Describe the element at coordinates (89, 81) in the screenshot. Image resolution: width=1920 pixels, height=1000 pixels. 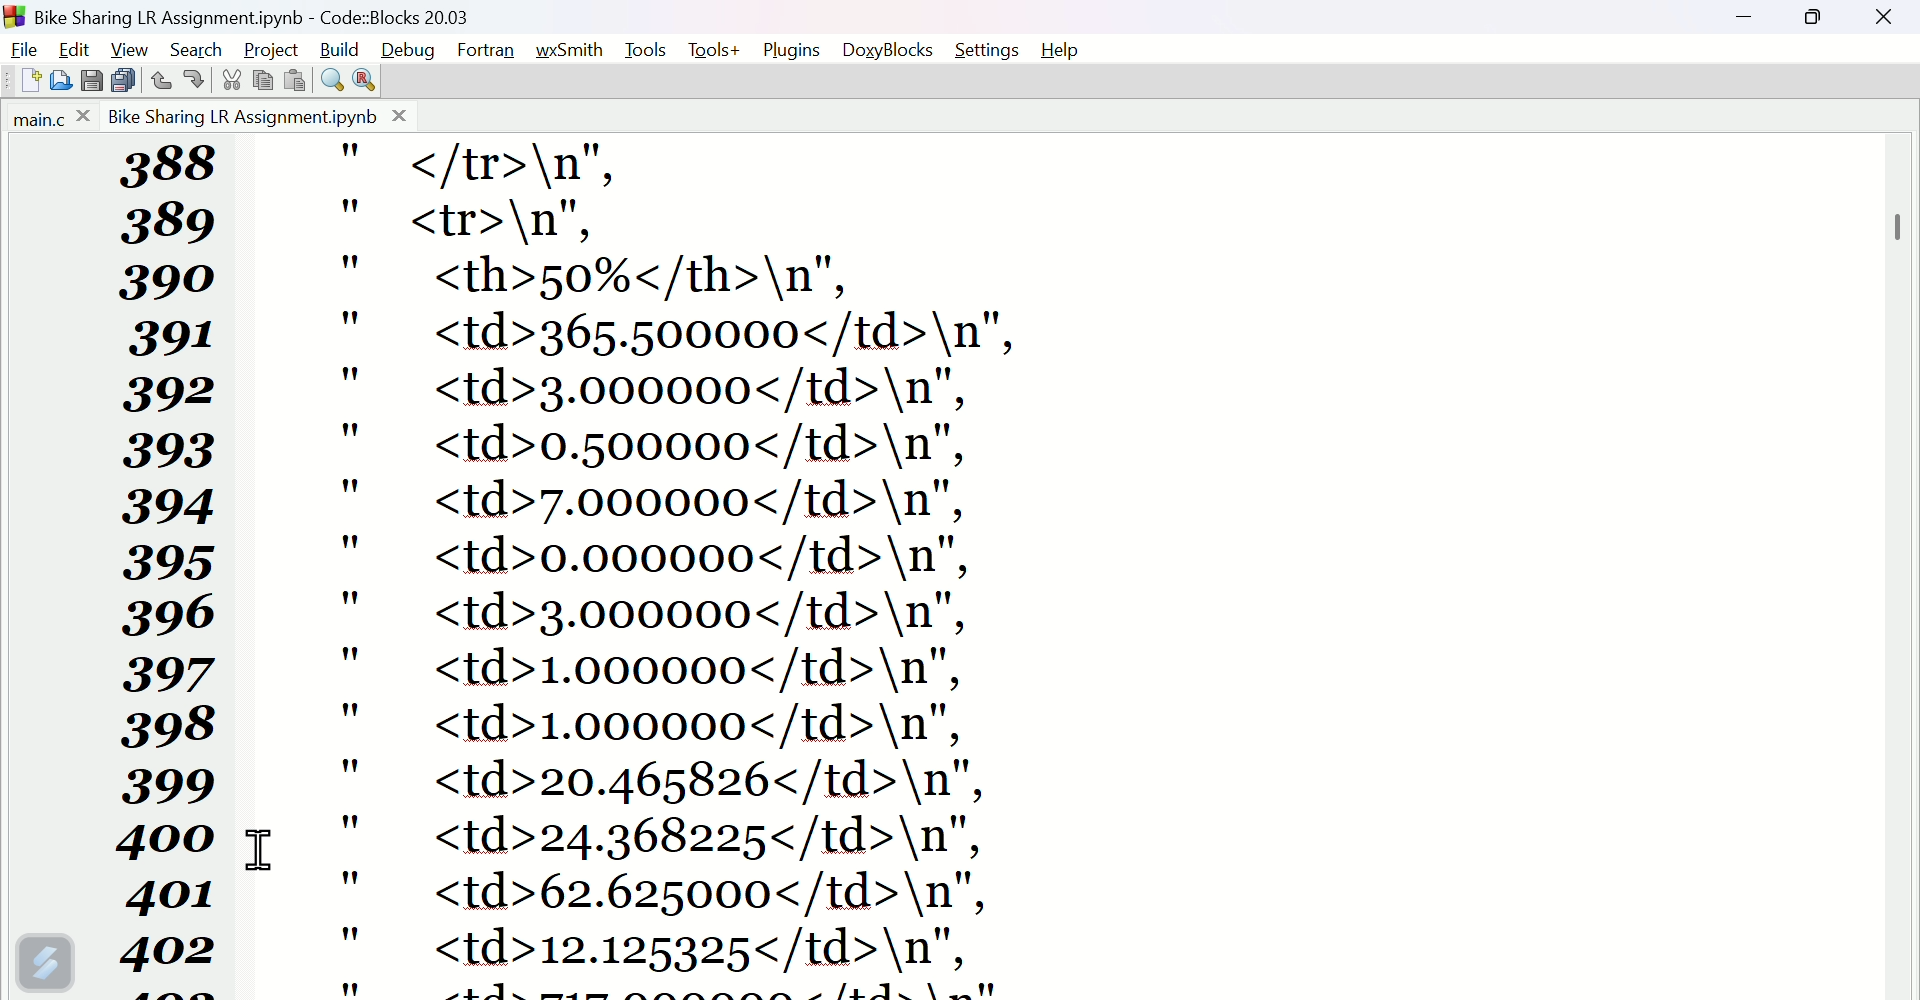
I see `Save` at that location.